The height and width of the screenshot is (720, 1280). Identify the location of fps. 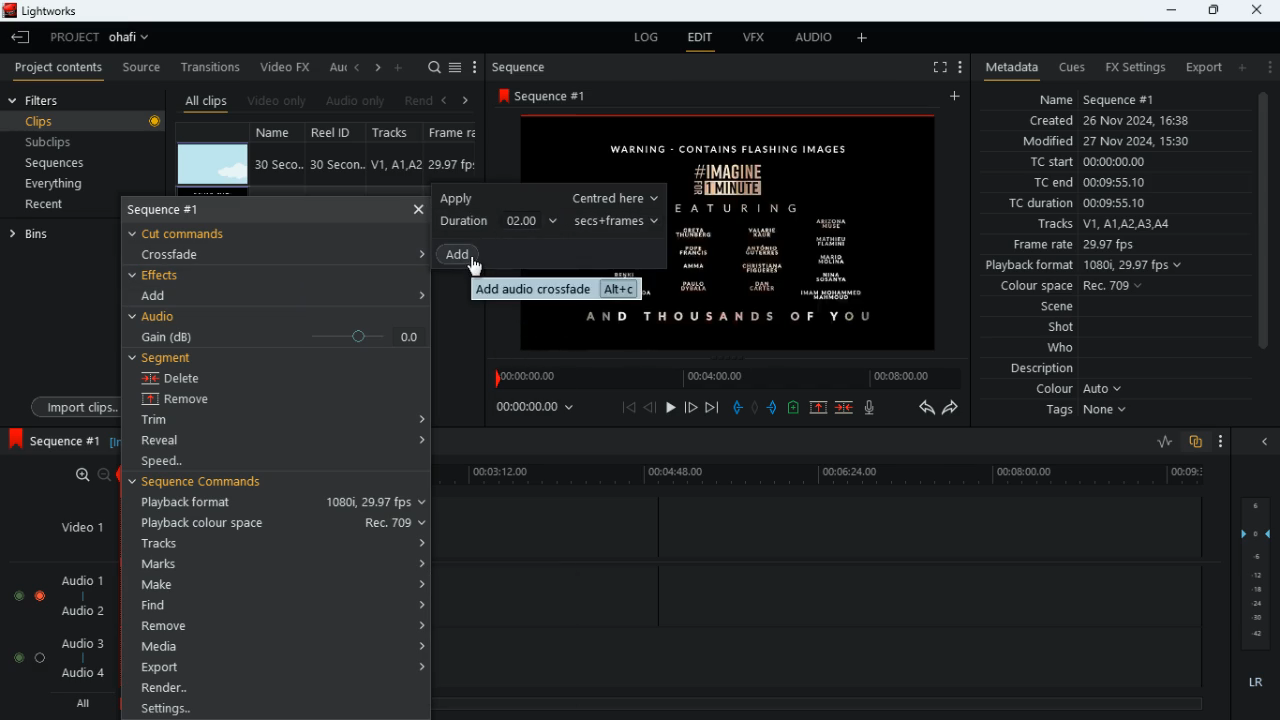
(454, 132).